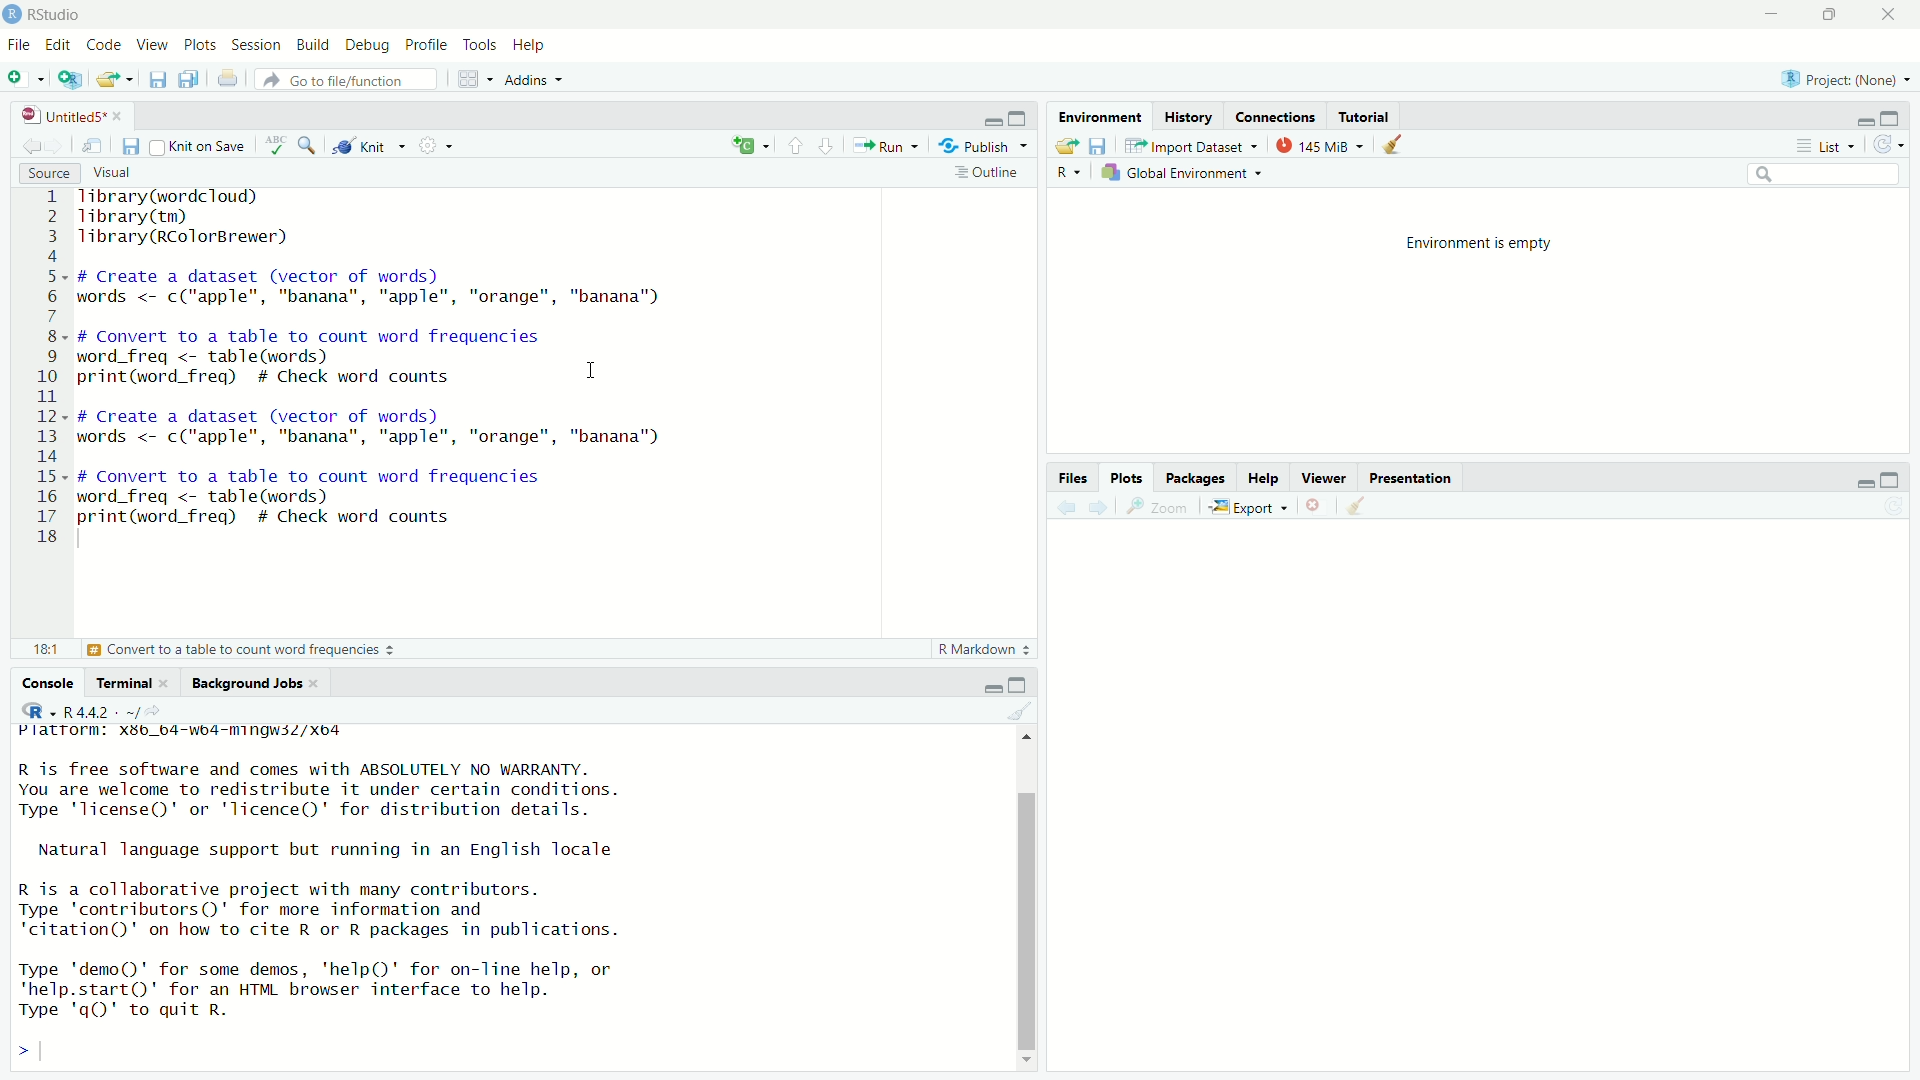 The height and width of the screenshot is (1080, 1920). What do you see at coordinates (1252, 506) in the screenshot?
I see `Export` at bounding box center [1252, 506].